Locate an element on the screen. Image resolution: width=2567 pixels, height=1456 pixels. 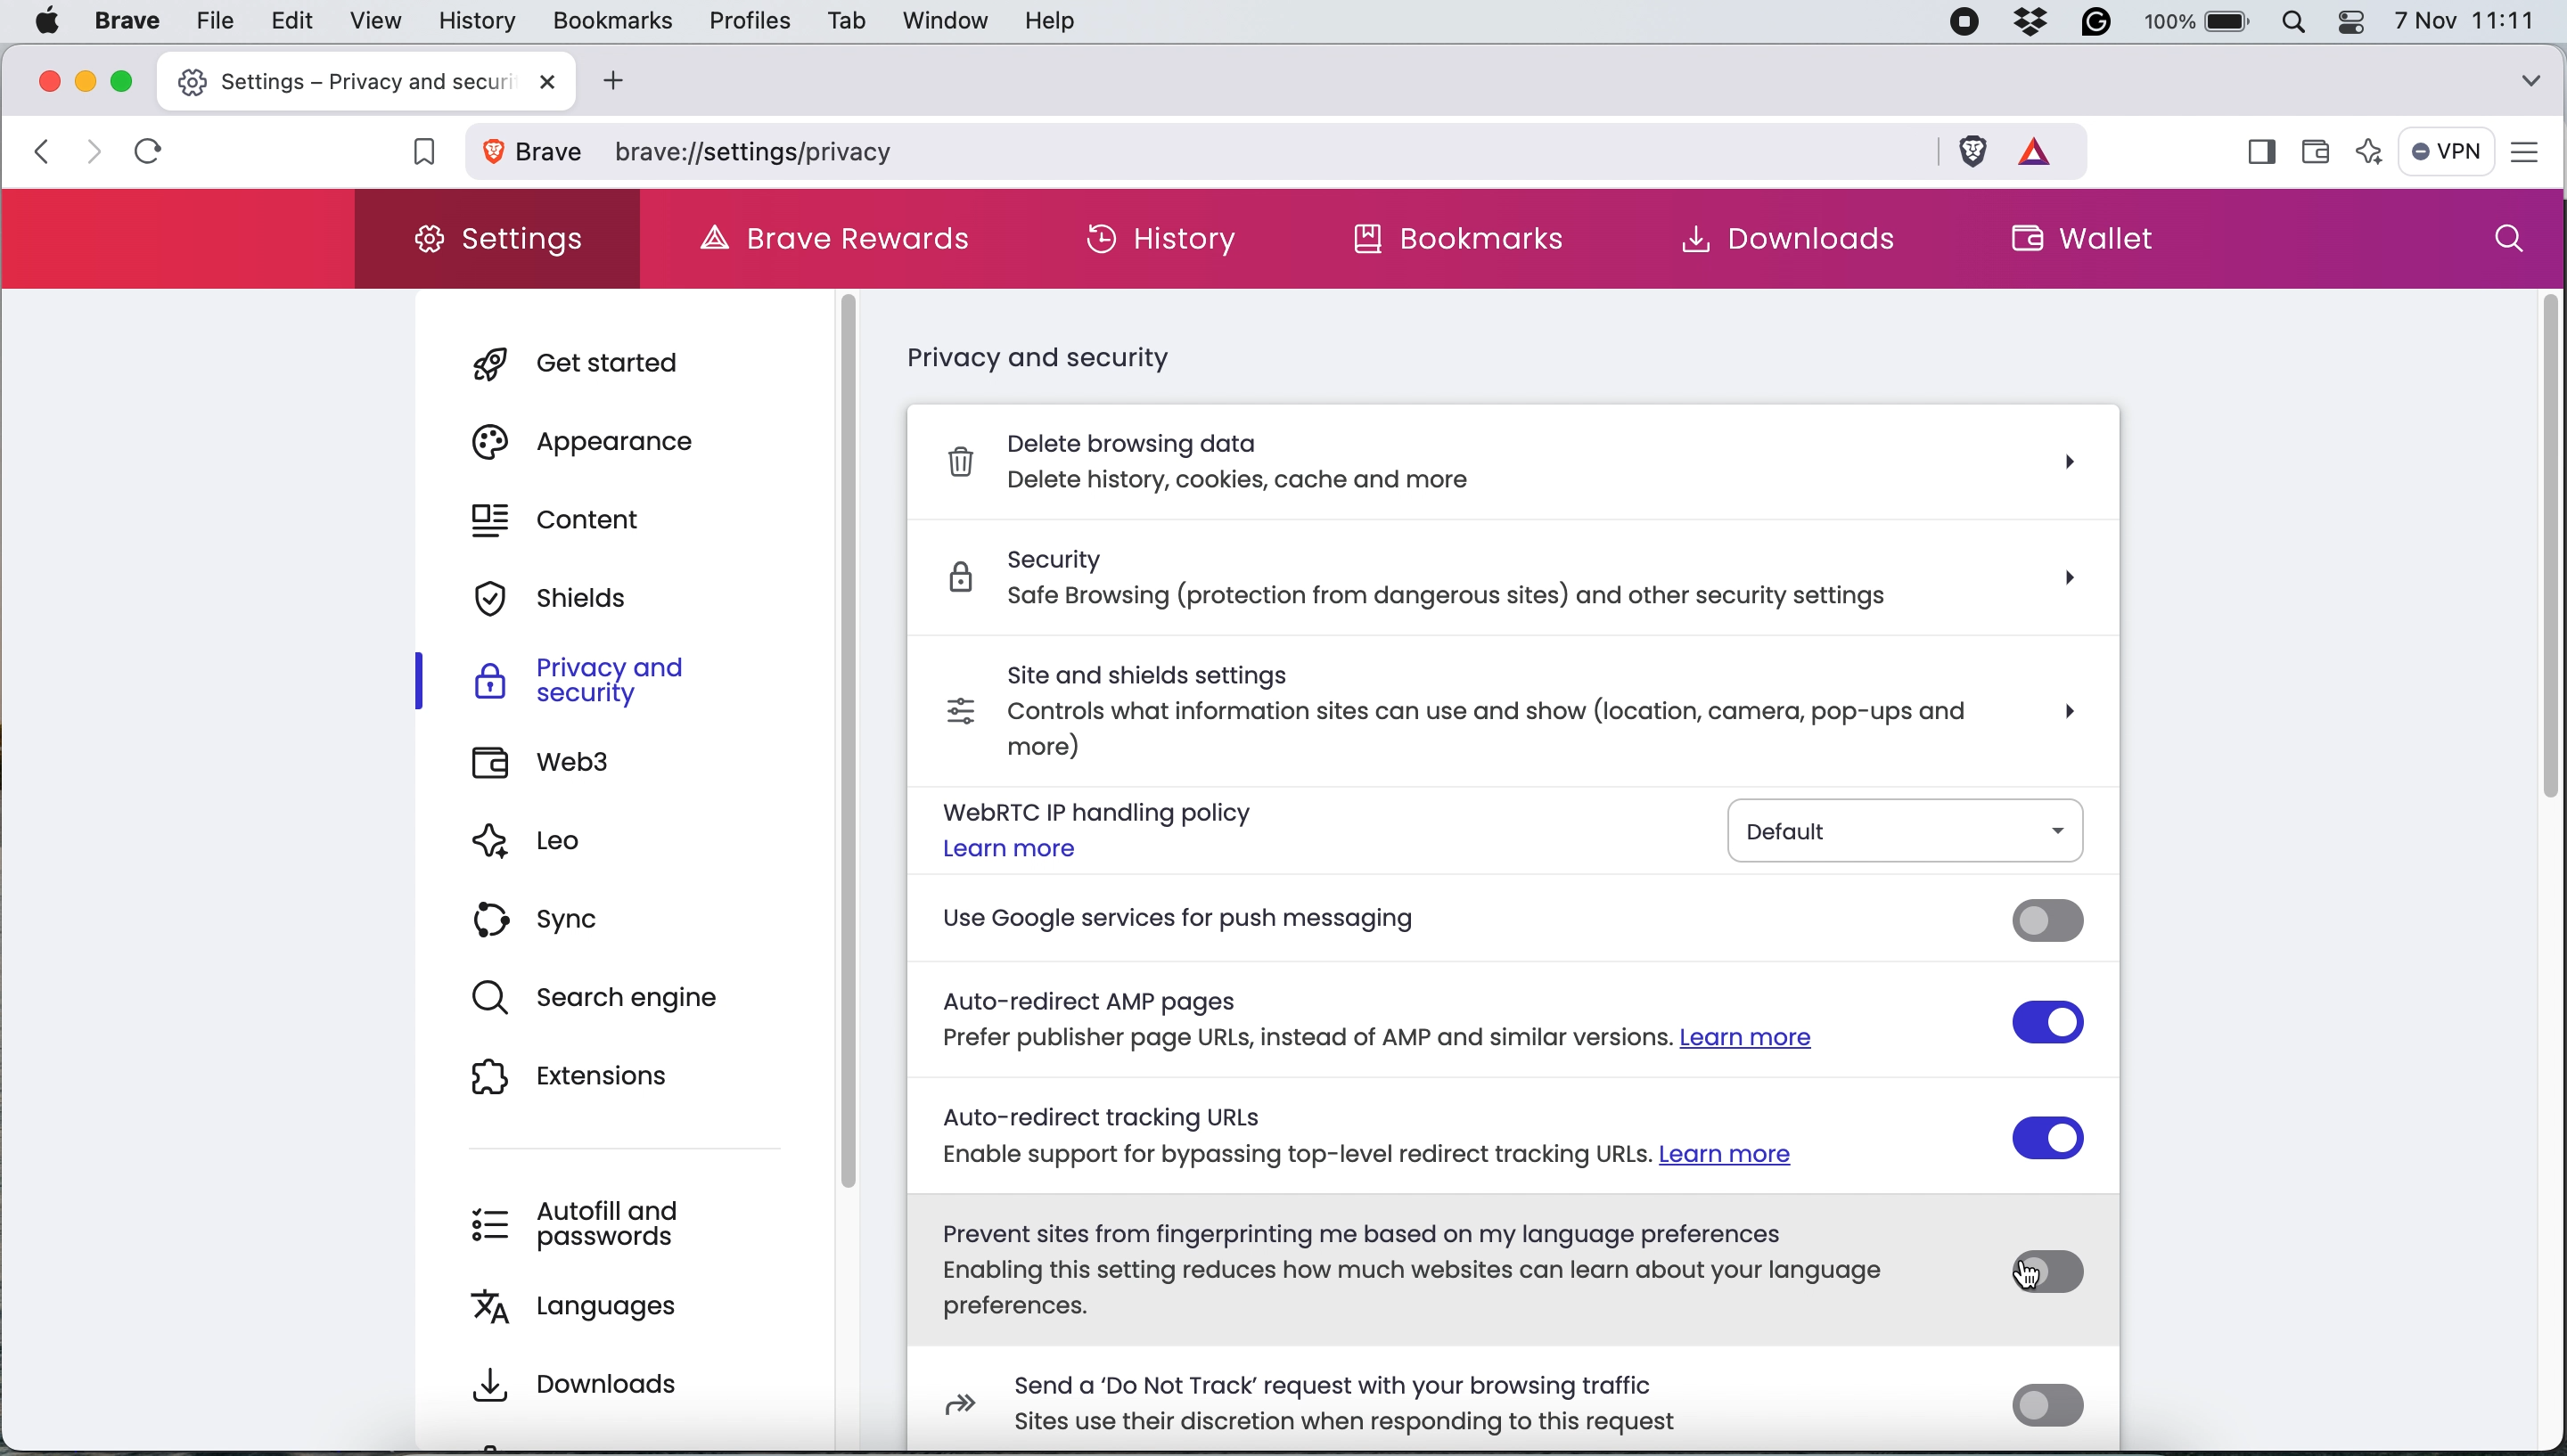
edit is located at coordinates (290, 20).